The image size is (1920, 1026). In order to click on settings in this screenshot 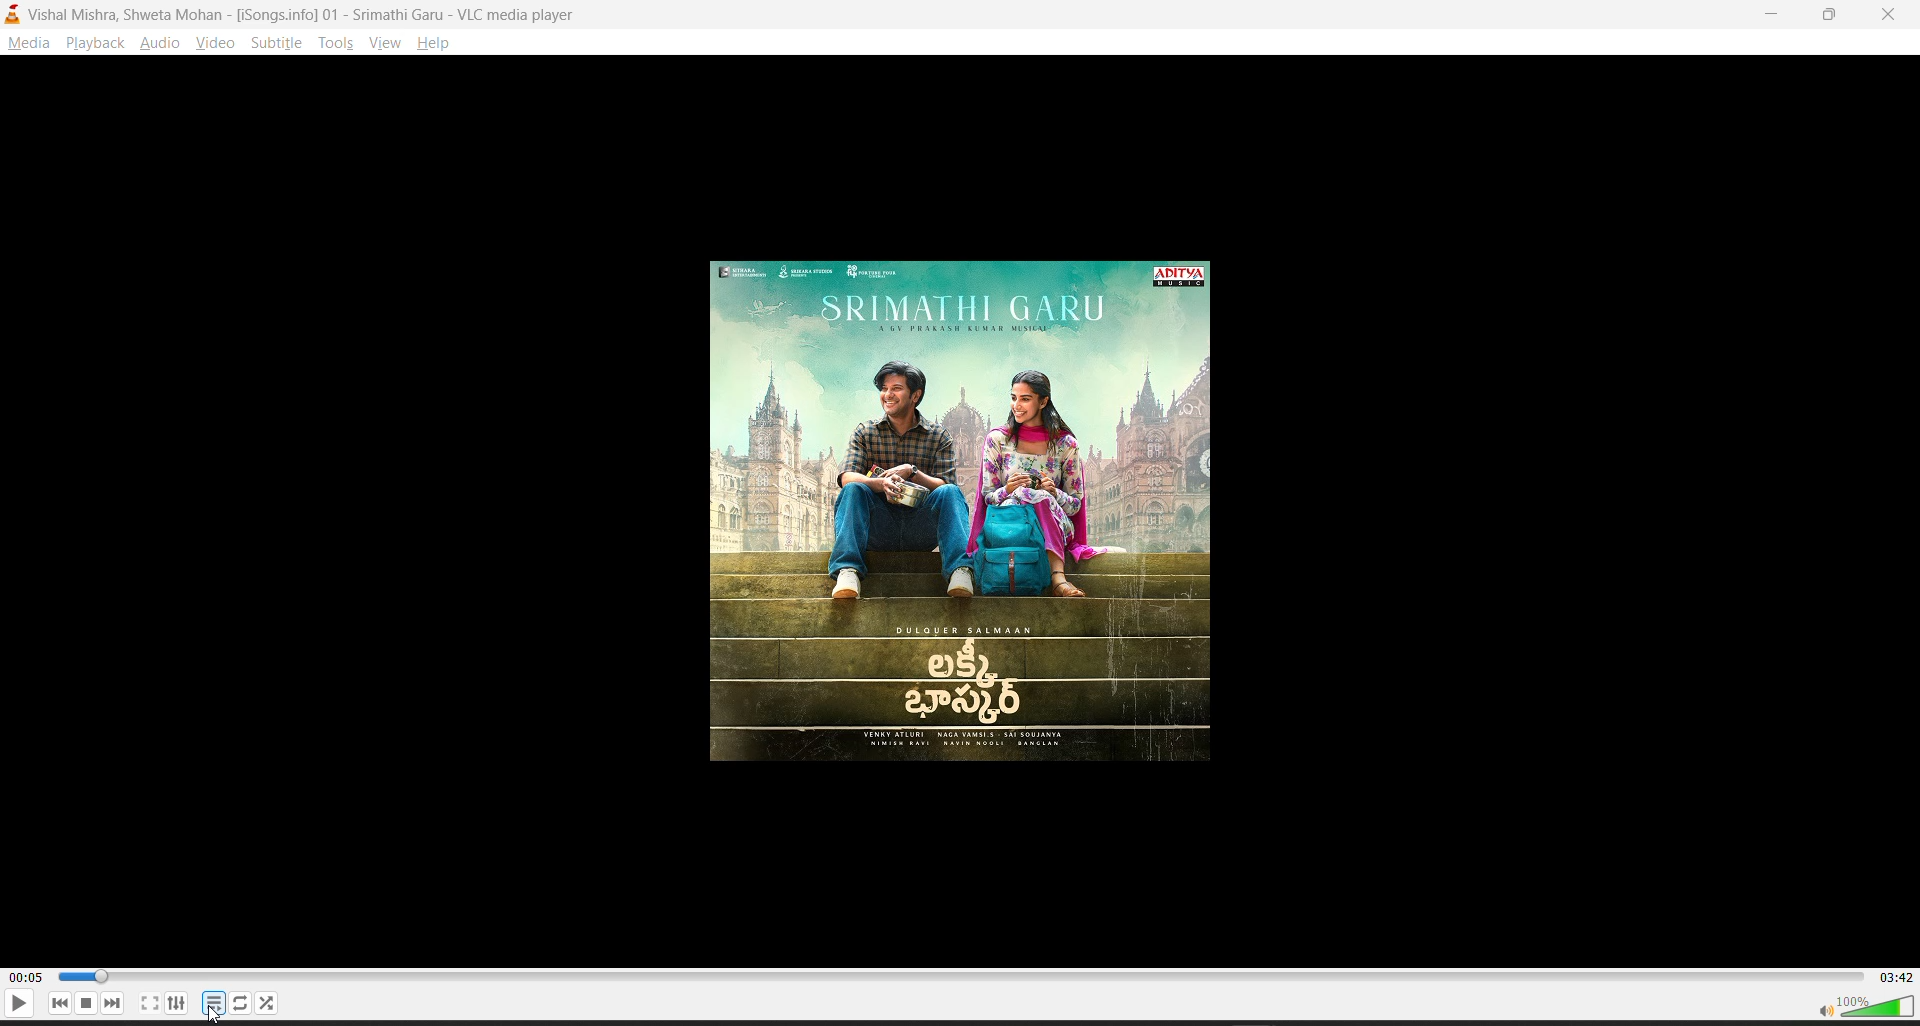, I will do `click(176, 1003)`.